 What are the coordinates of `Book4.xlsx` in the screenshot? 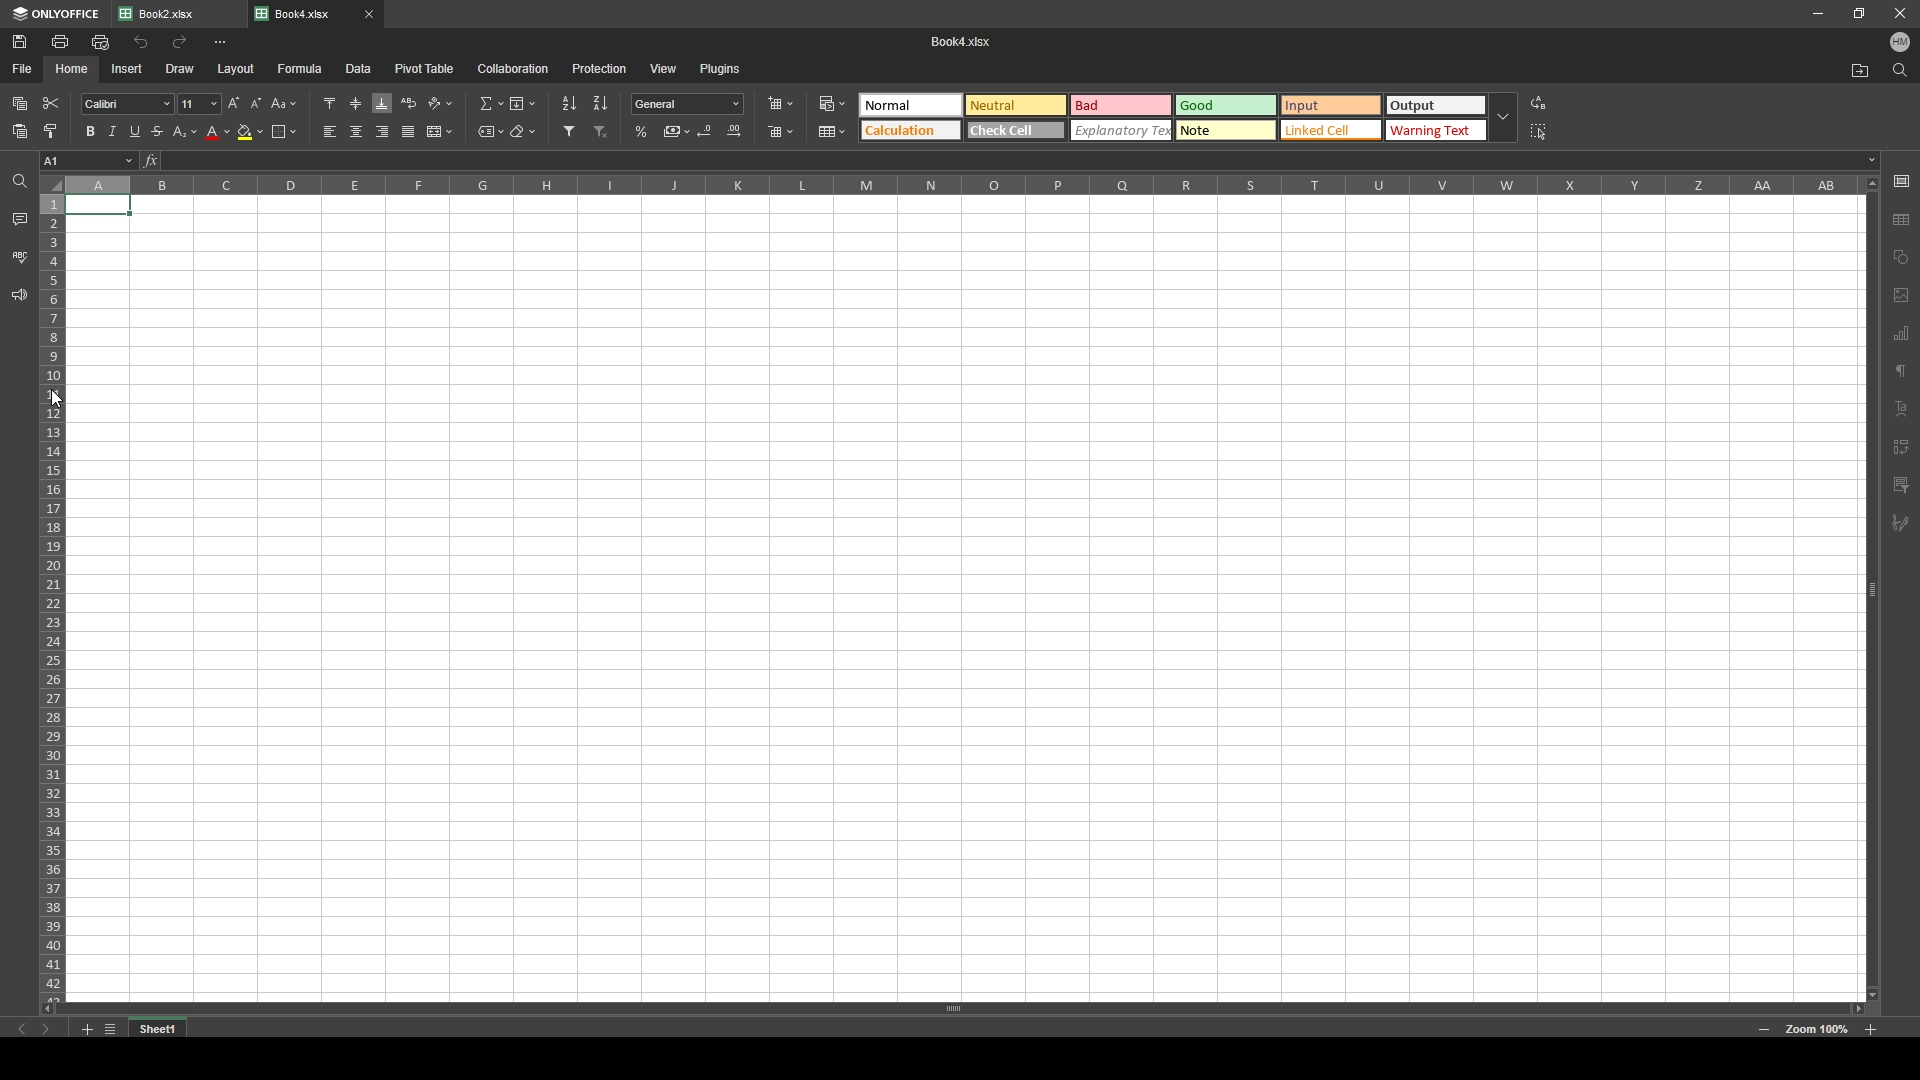 It's located at (302, 15).